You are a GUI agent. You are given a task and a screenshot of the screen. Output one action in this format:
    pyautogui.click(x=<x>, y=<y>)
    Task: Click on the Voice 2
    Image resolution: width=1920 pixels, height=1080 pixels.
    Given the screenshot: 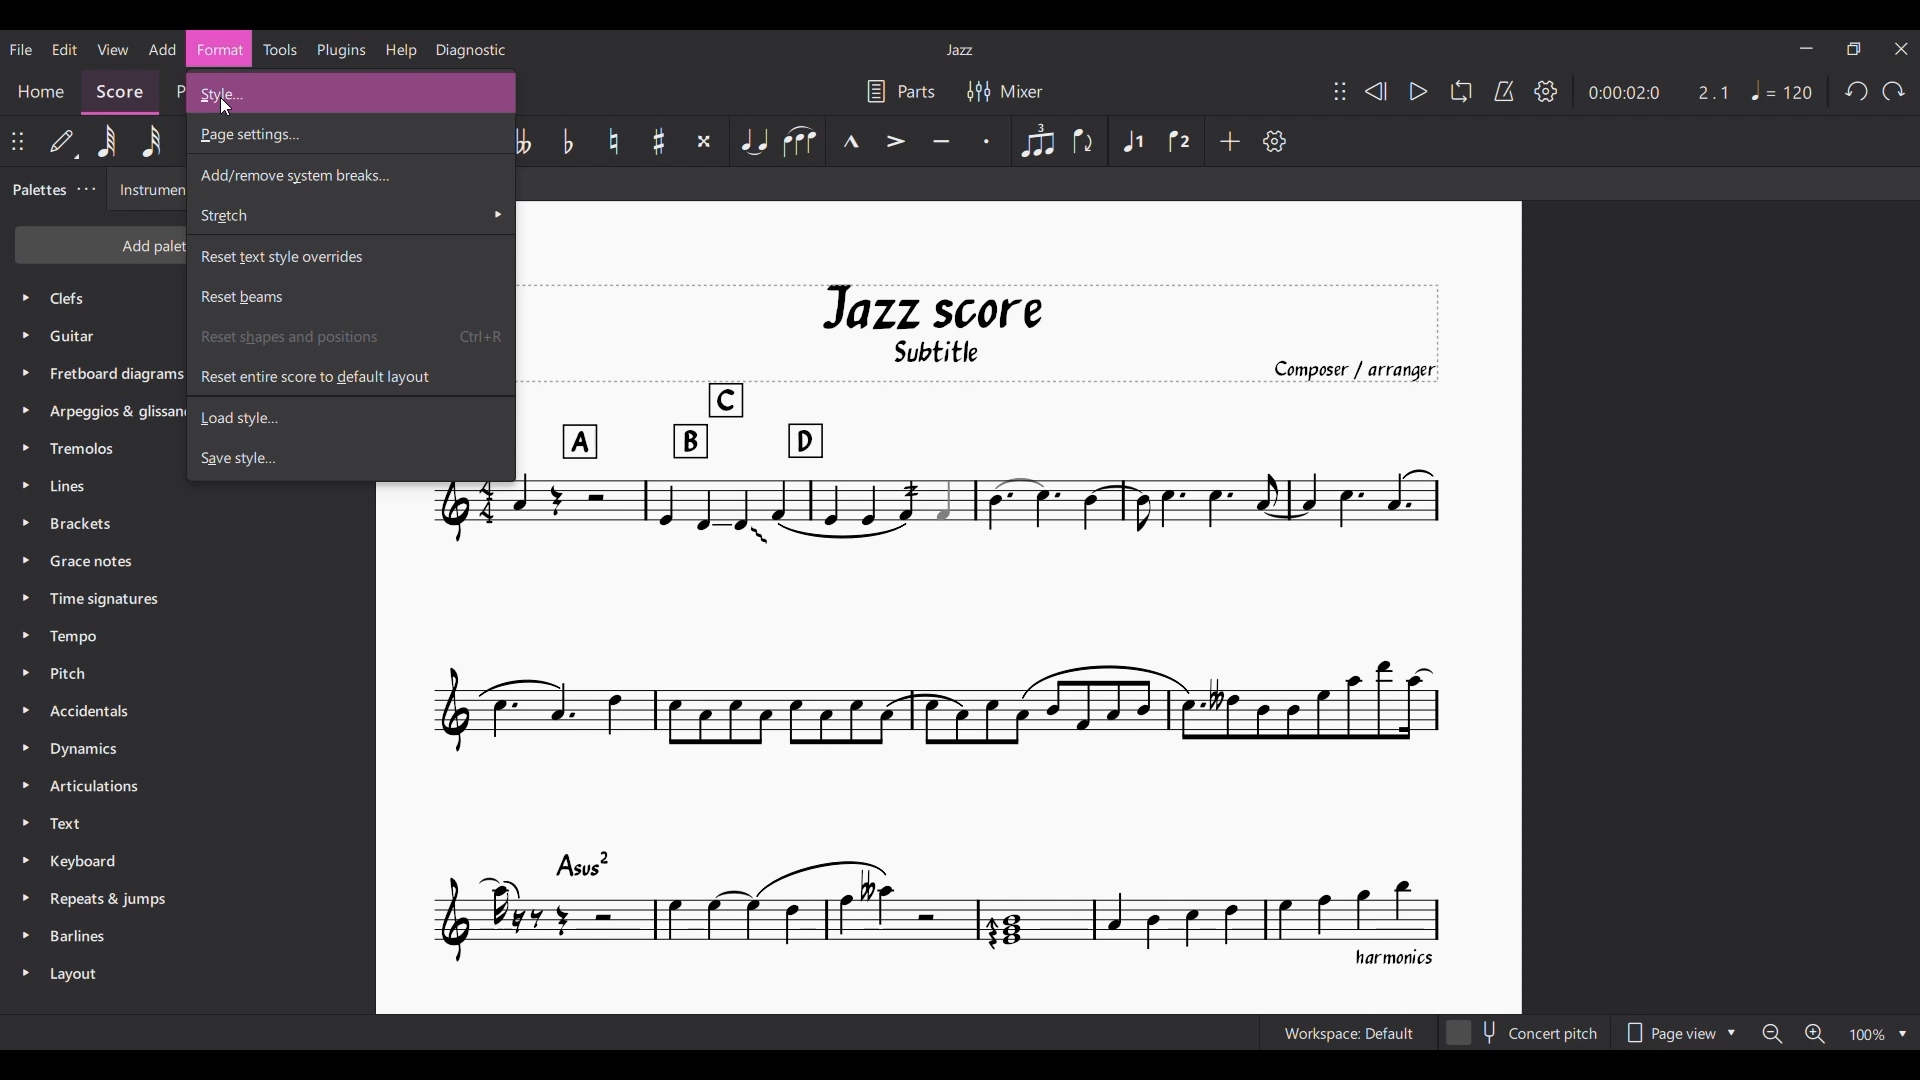 What is the action you would take?
    pyautogui.click(x=1179, y=141)
    